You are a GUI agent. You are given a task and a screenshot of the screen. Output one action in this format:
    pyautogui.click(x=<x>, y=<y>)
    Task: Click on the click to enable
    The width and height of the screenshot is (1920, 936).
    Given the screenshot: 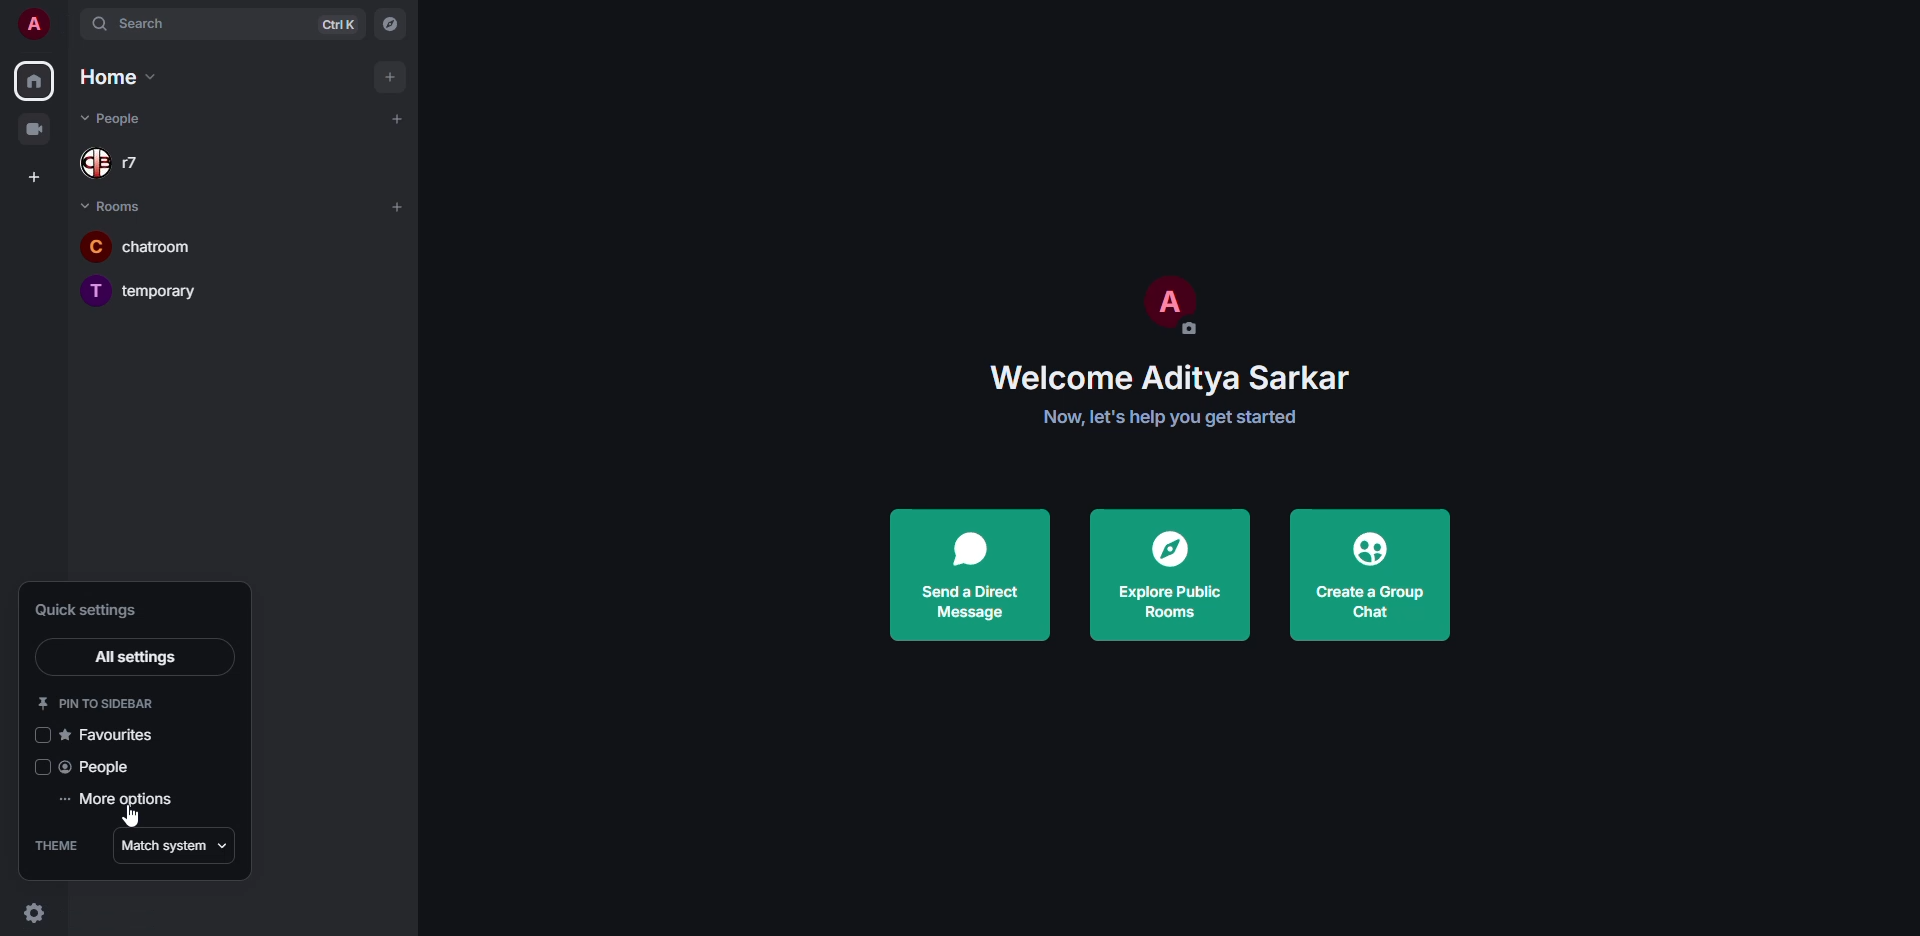 What is the action you would take?
    pyautogui.click(x=42, y=766)
    